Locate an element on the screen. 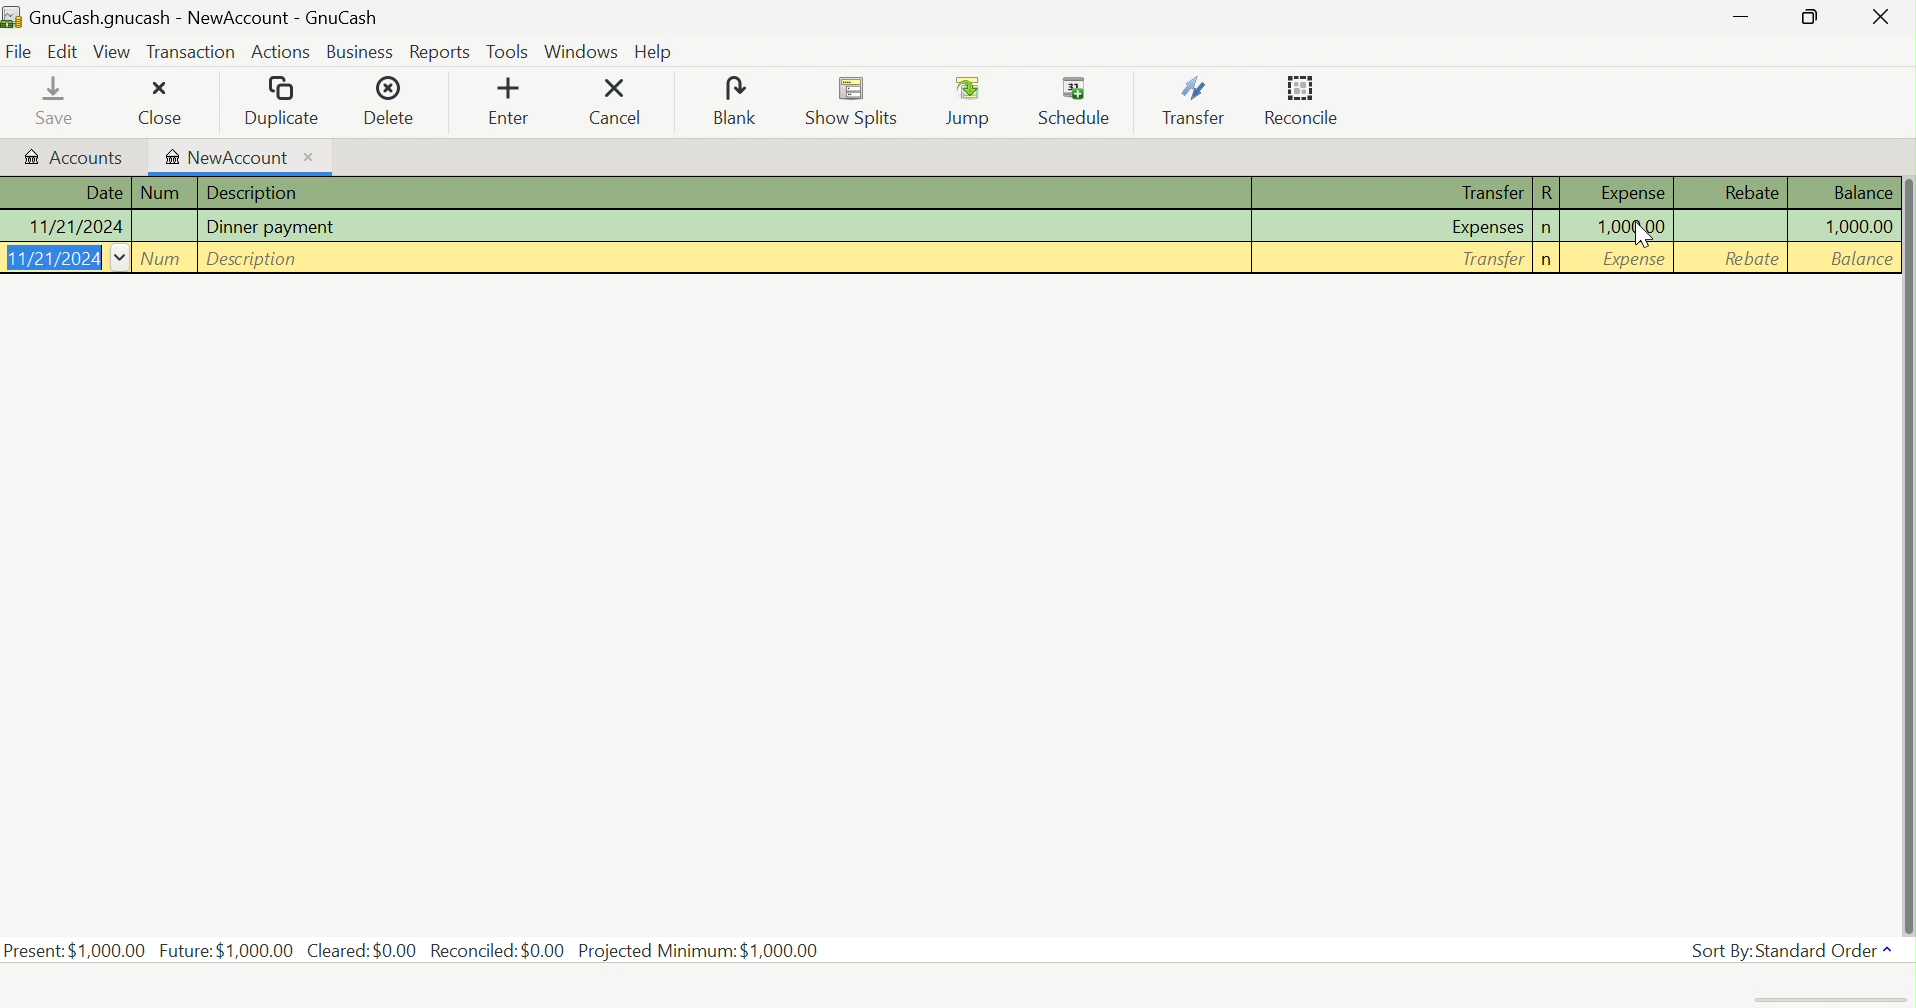 The width and height of the screenshot is (1916, 1008). File is located at coordinates (19, 52).